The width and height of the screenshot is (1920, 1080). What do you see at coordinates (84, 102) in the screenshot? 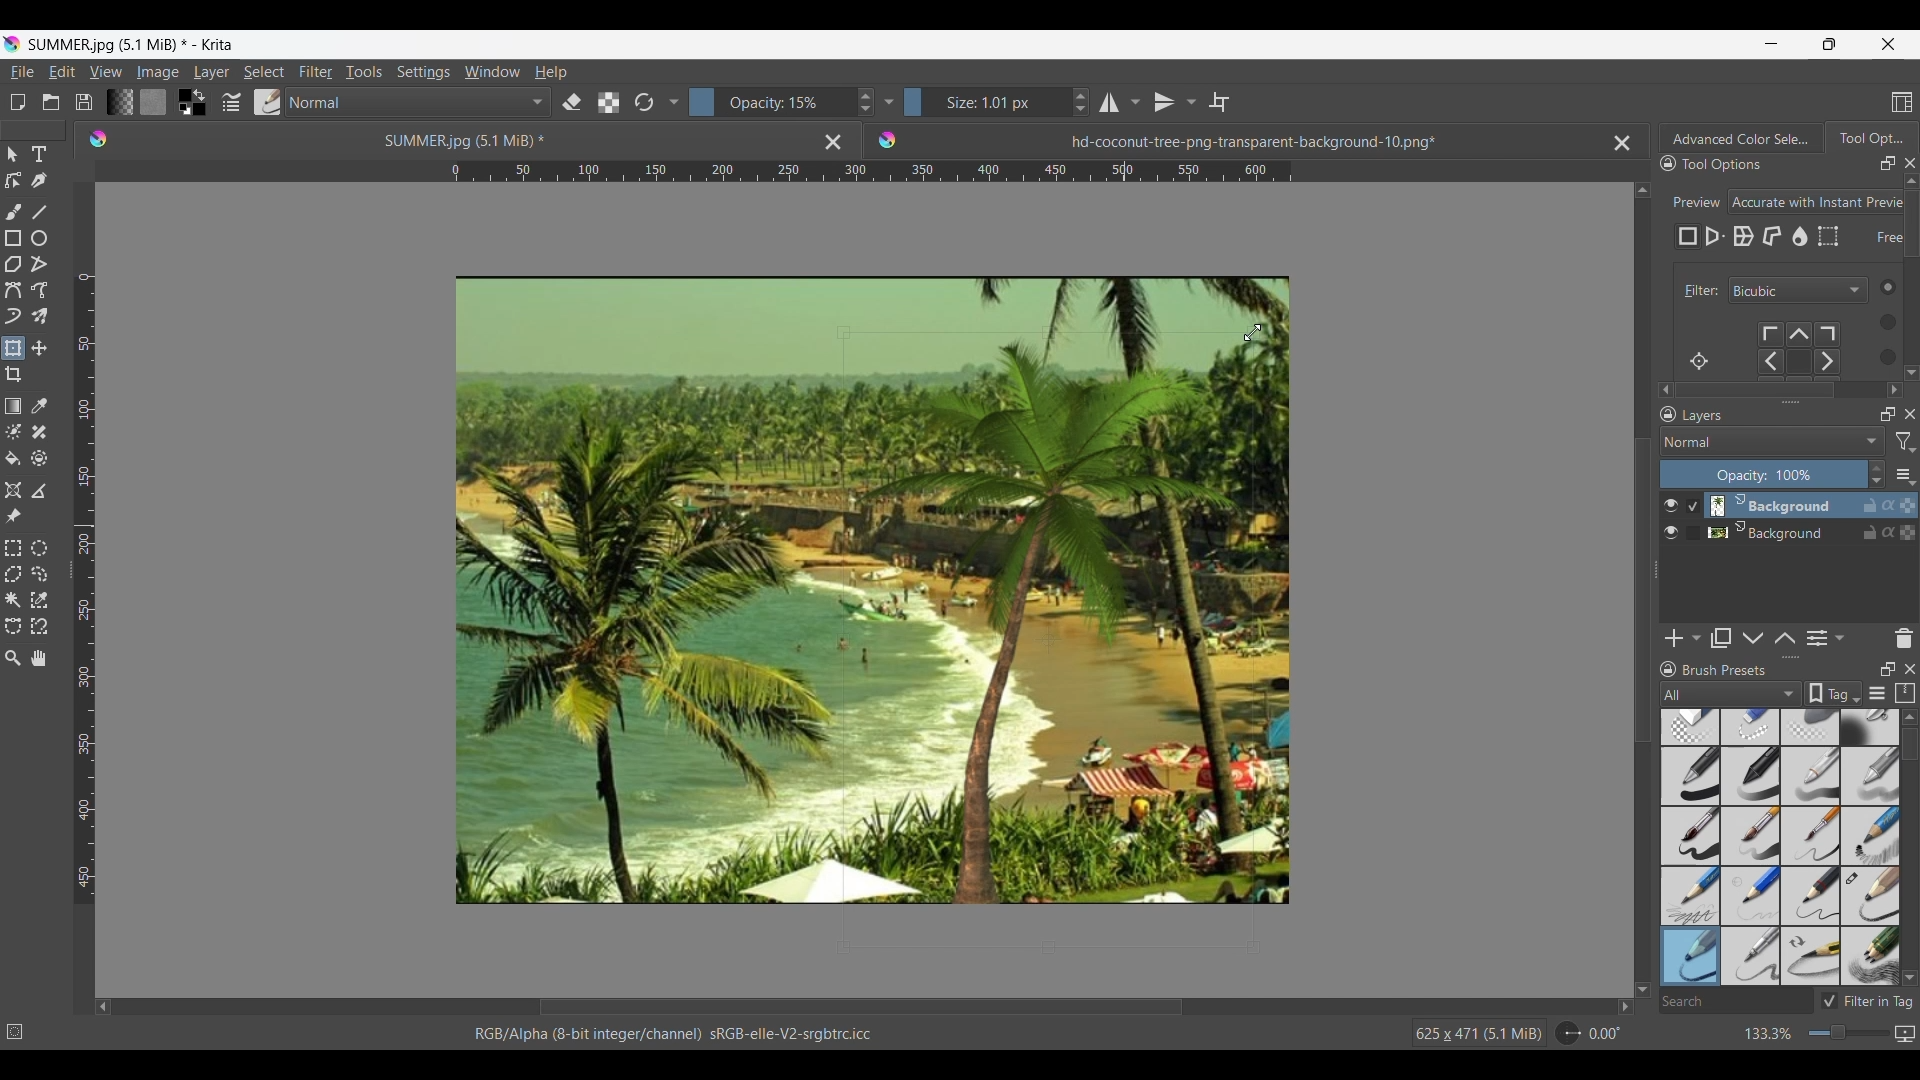
I see `Save` at bounding box center [84, 102].